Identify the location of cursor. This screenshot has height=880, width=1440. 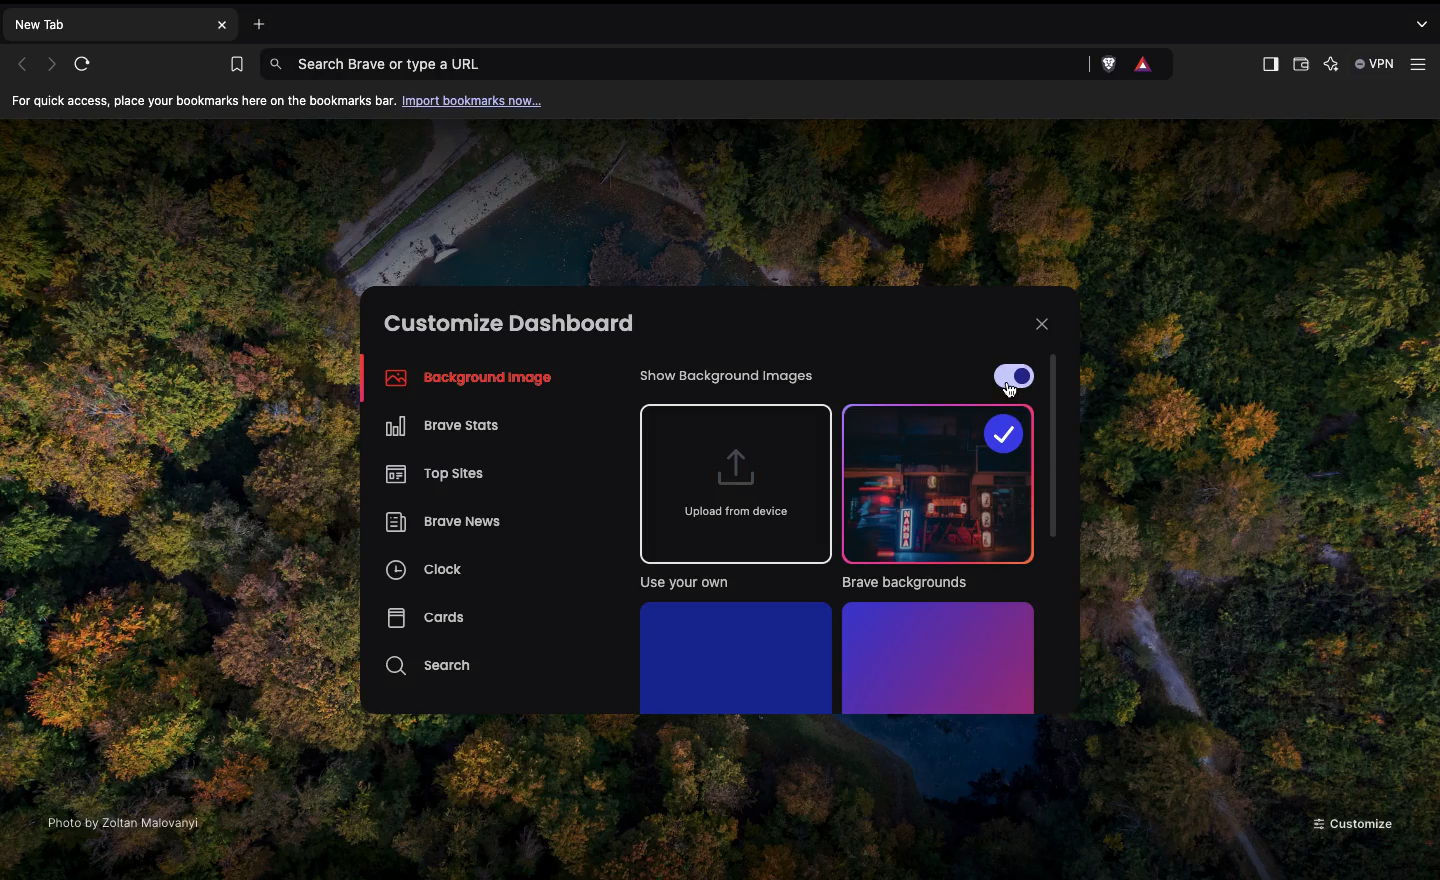
(1012, 389).